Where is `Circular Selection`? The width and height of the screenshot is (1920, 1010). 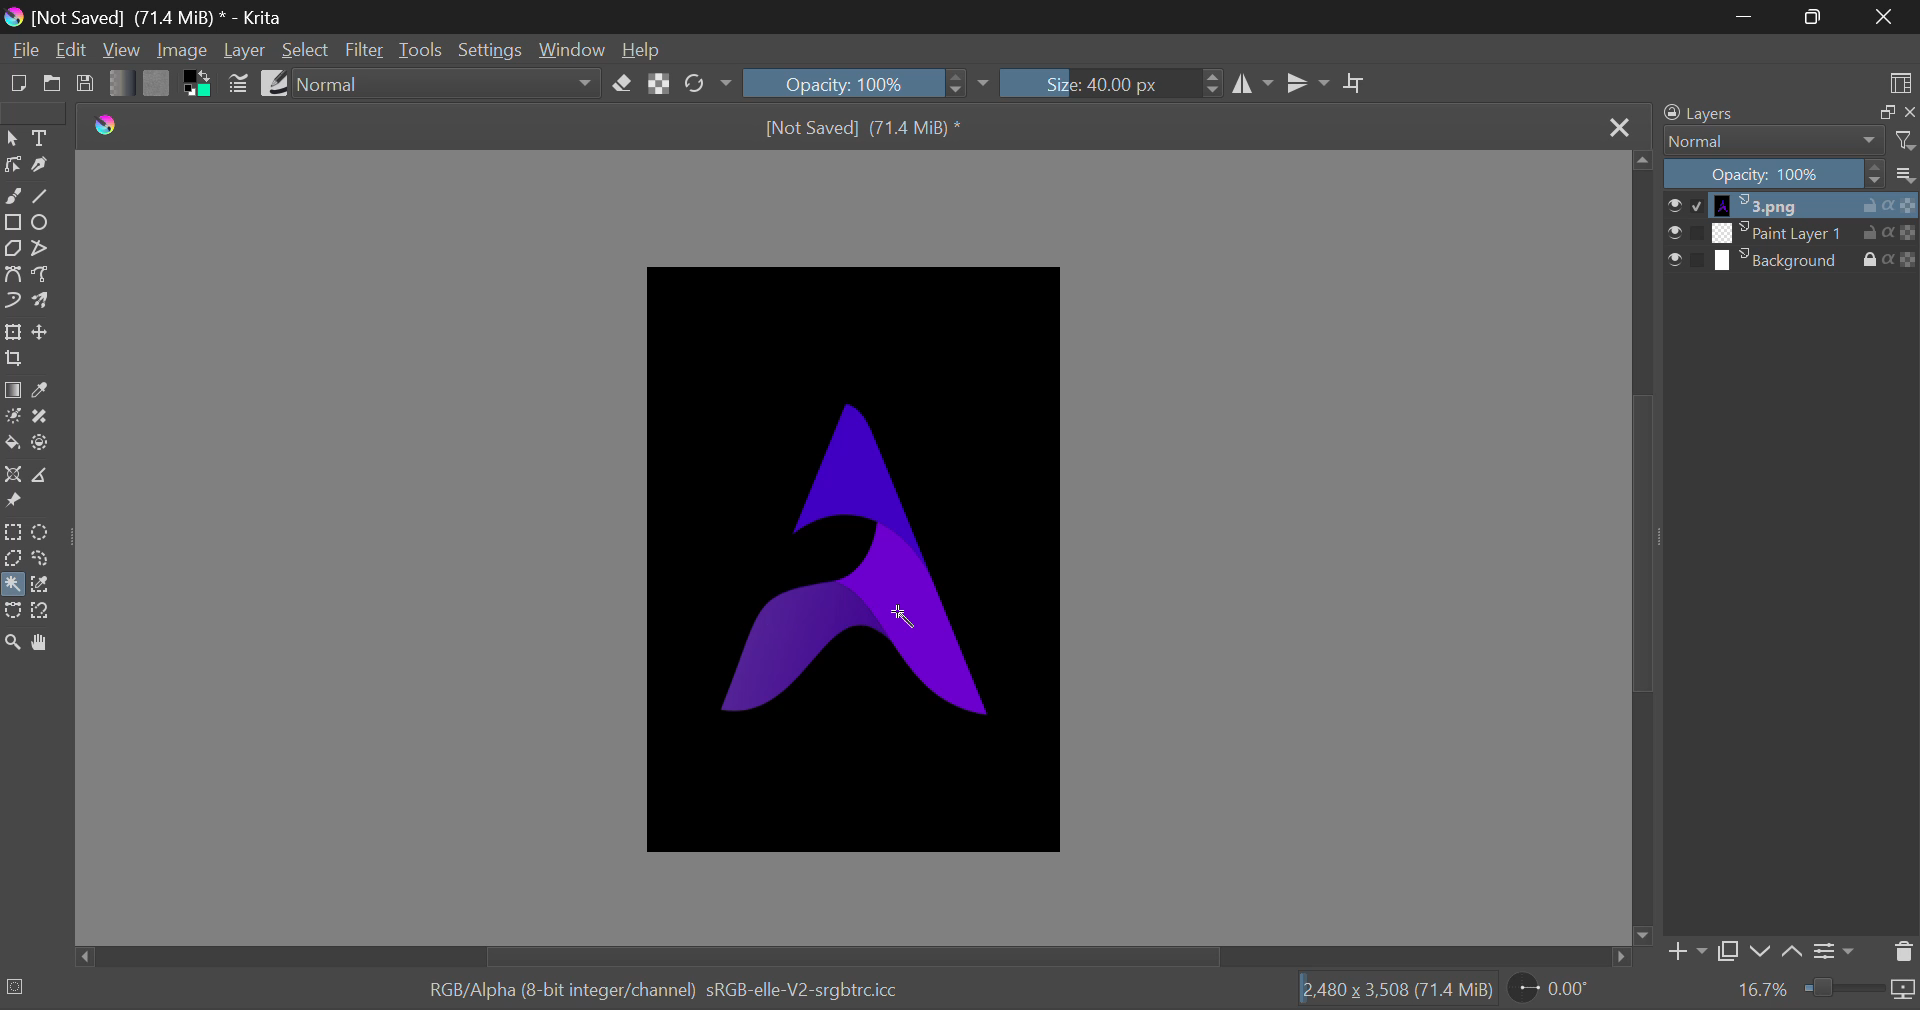
Circular Selection is located at coordinates (42, 533).